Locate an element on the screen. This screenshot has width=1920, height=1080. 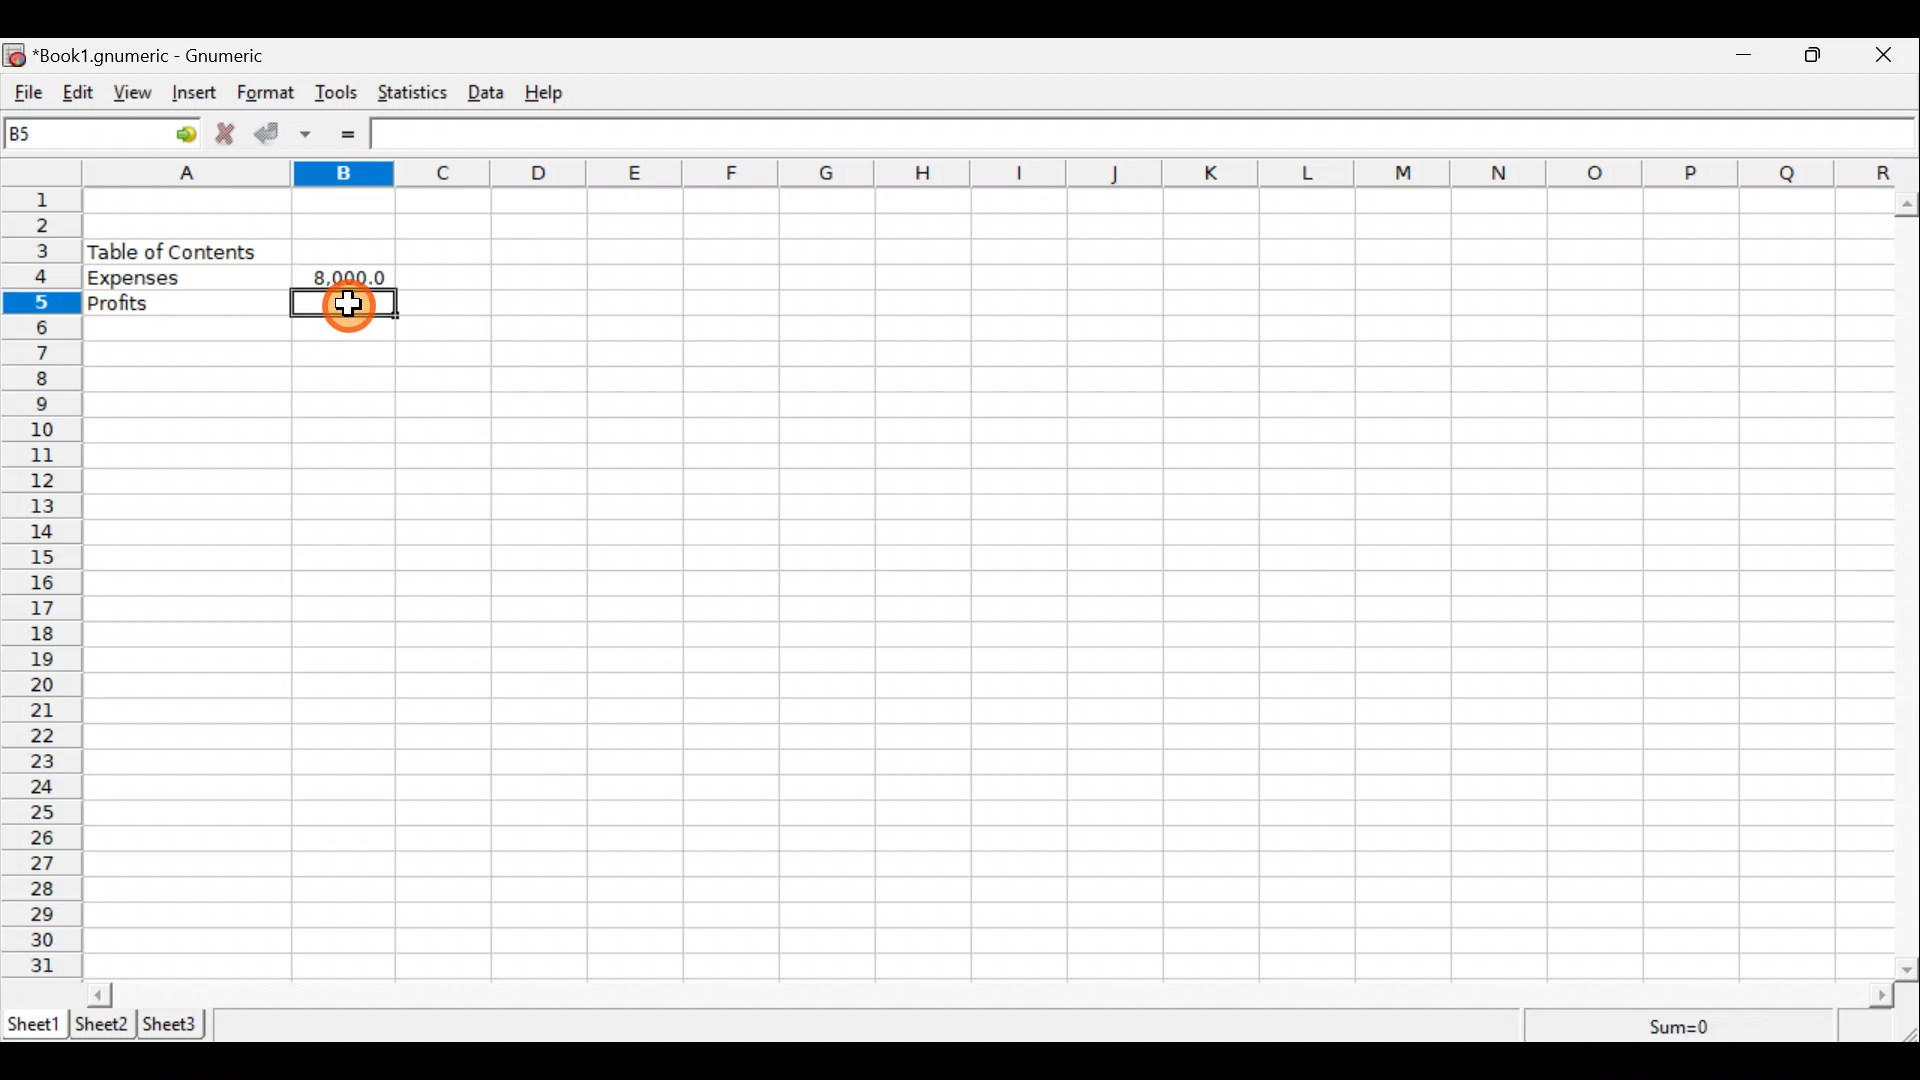
Sum=0 is located at coordinates (1682, 1028).